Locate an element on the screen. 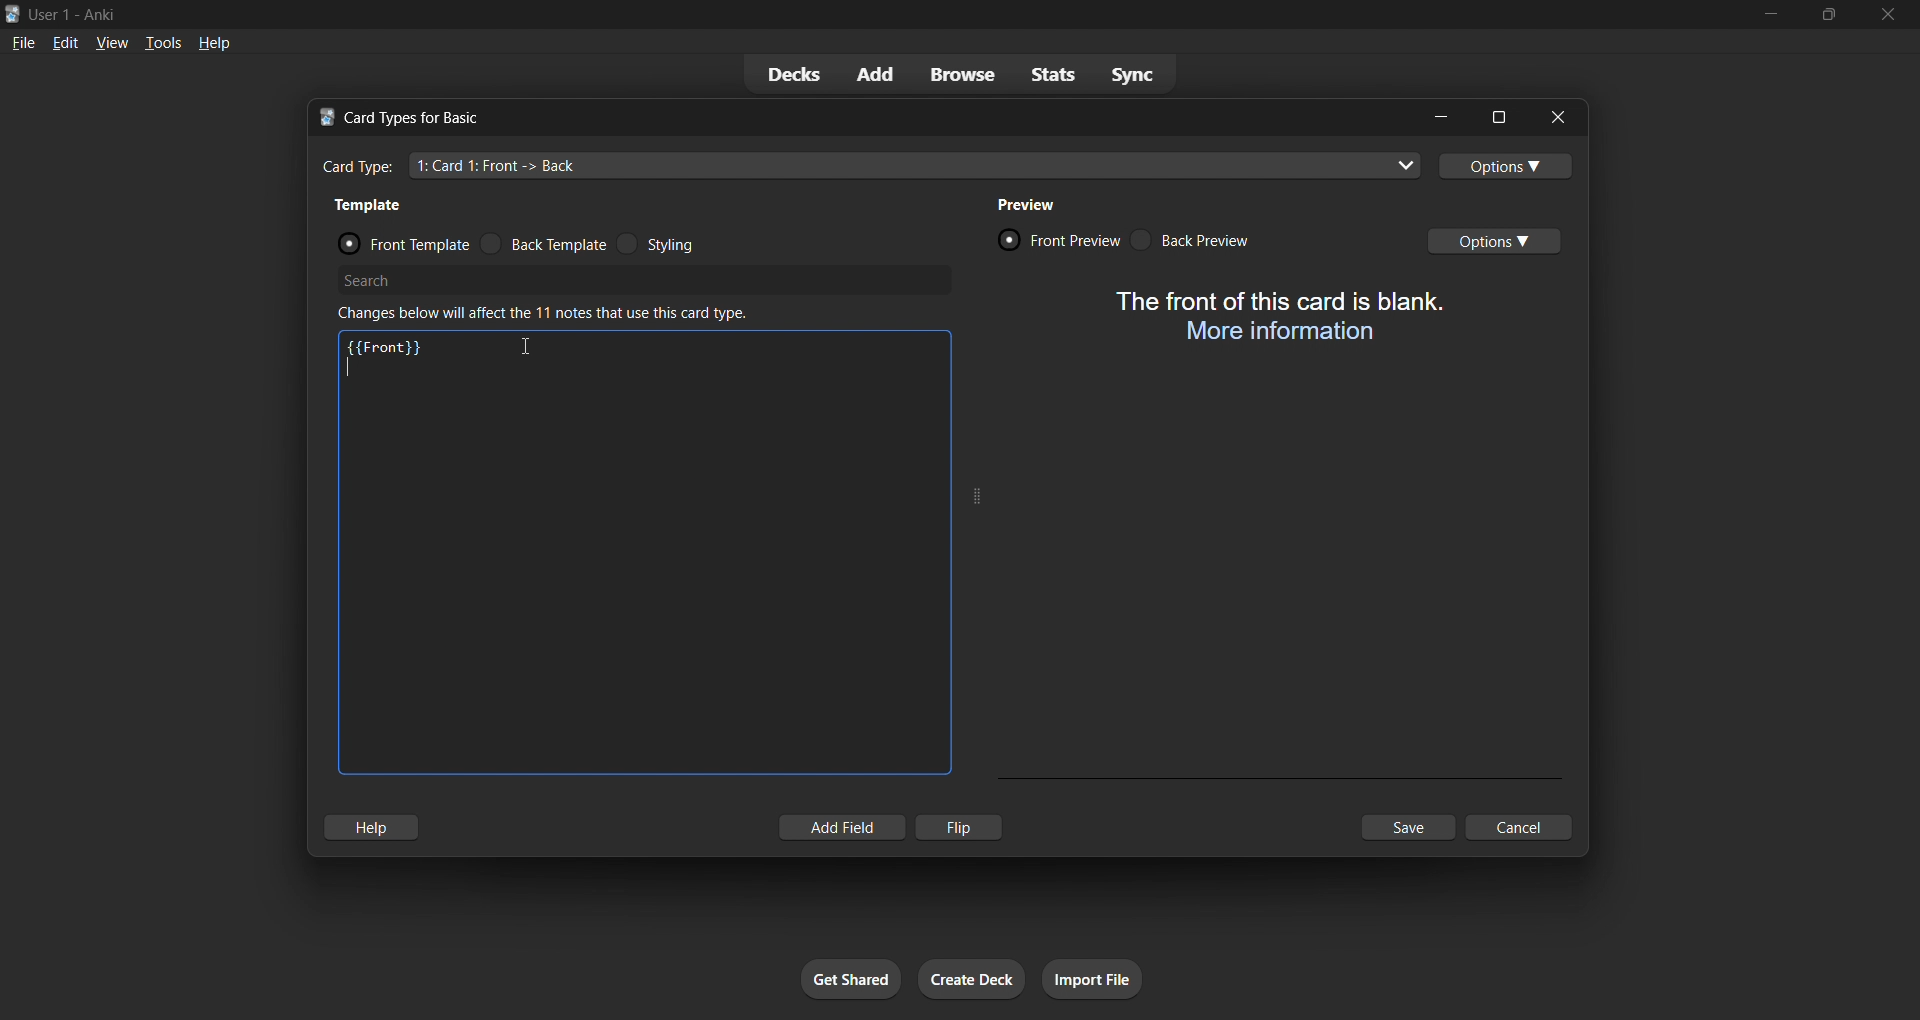 This screenshot has width=1920, height=1020. text cursor is located at coordinates (350, 368).